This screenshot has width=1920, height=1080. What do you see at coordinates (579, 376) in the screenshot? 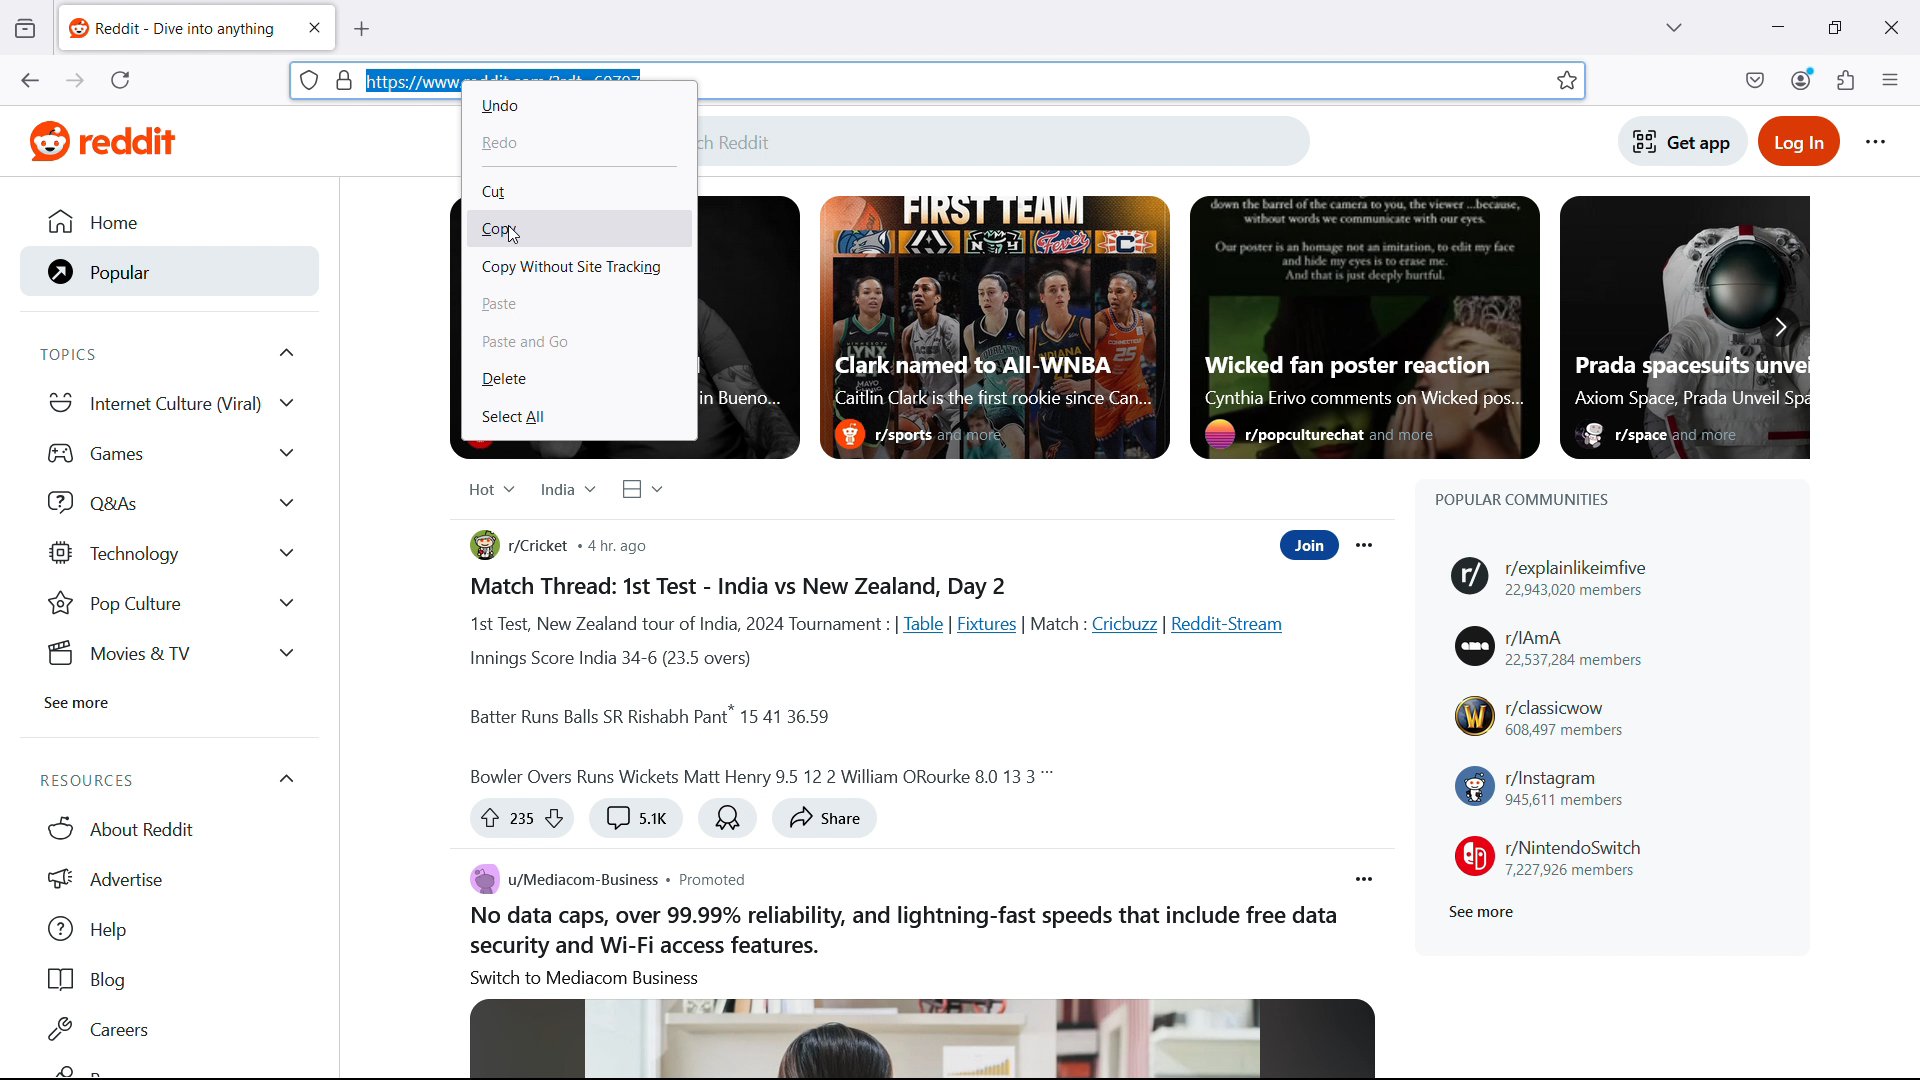
I see `delete` at bounding box center [579, 376].